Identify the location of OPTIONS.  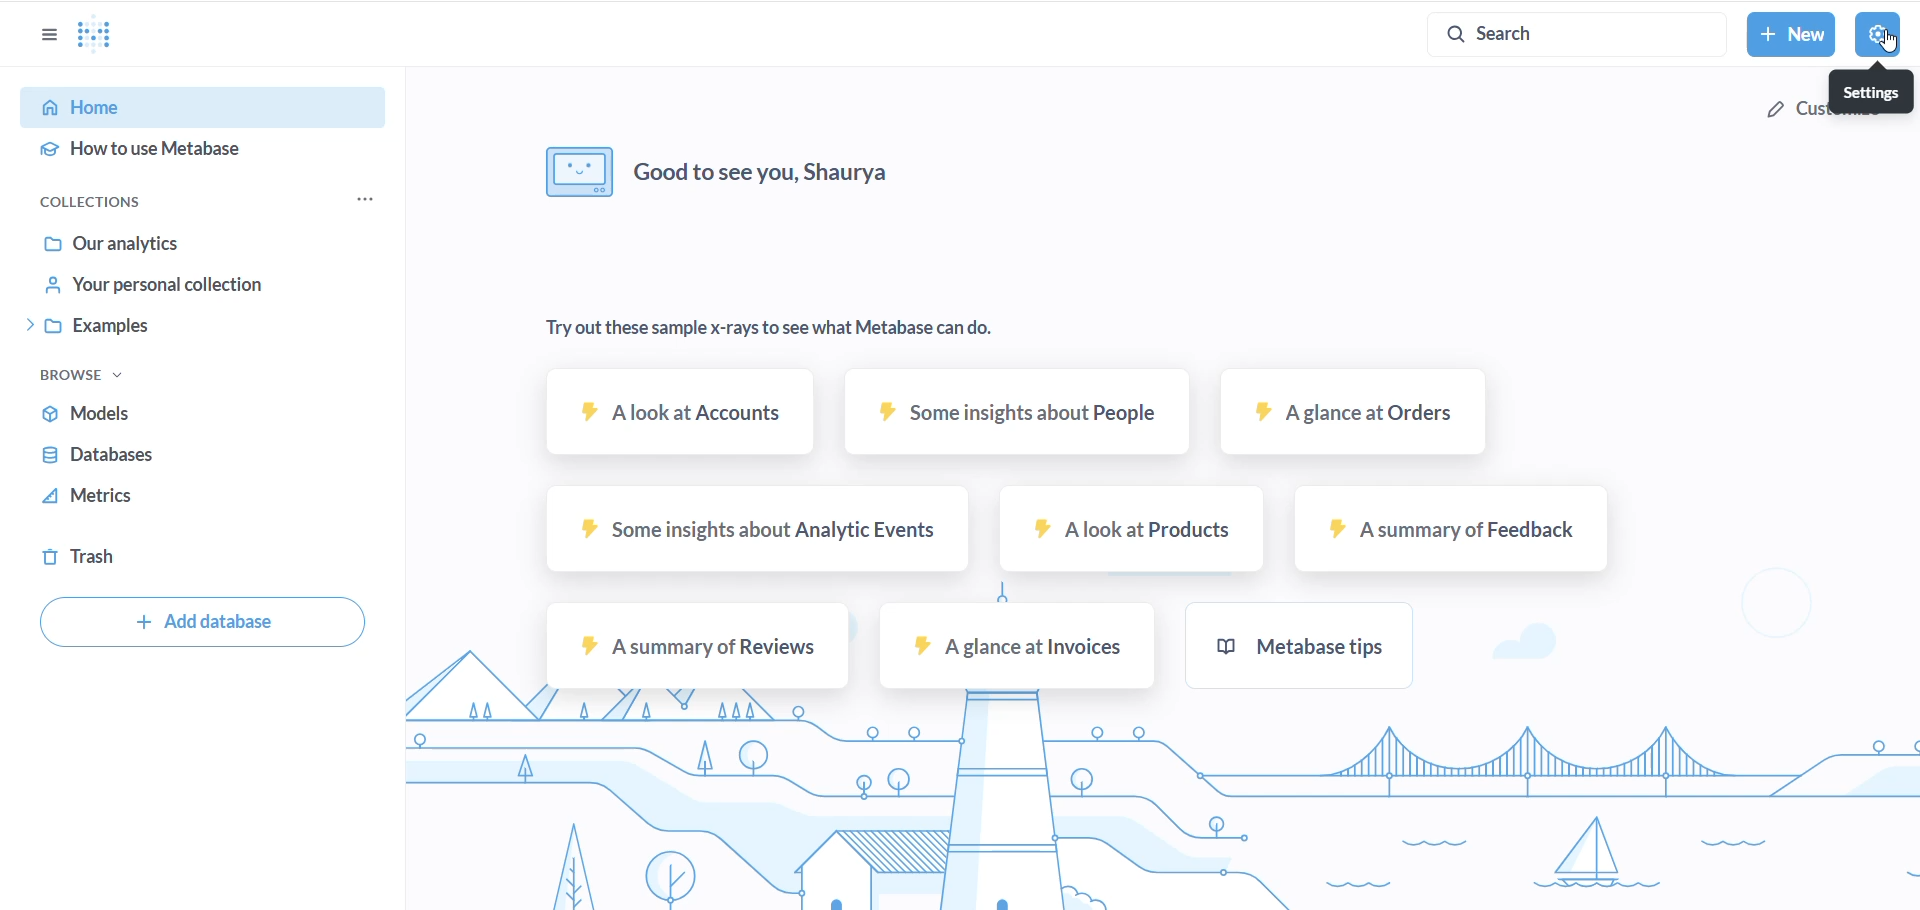
(47, 38).